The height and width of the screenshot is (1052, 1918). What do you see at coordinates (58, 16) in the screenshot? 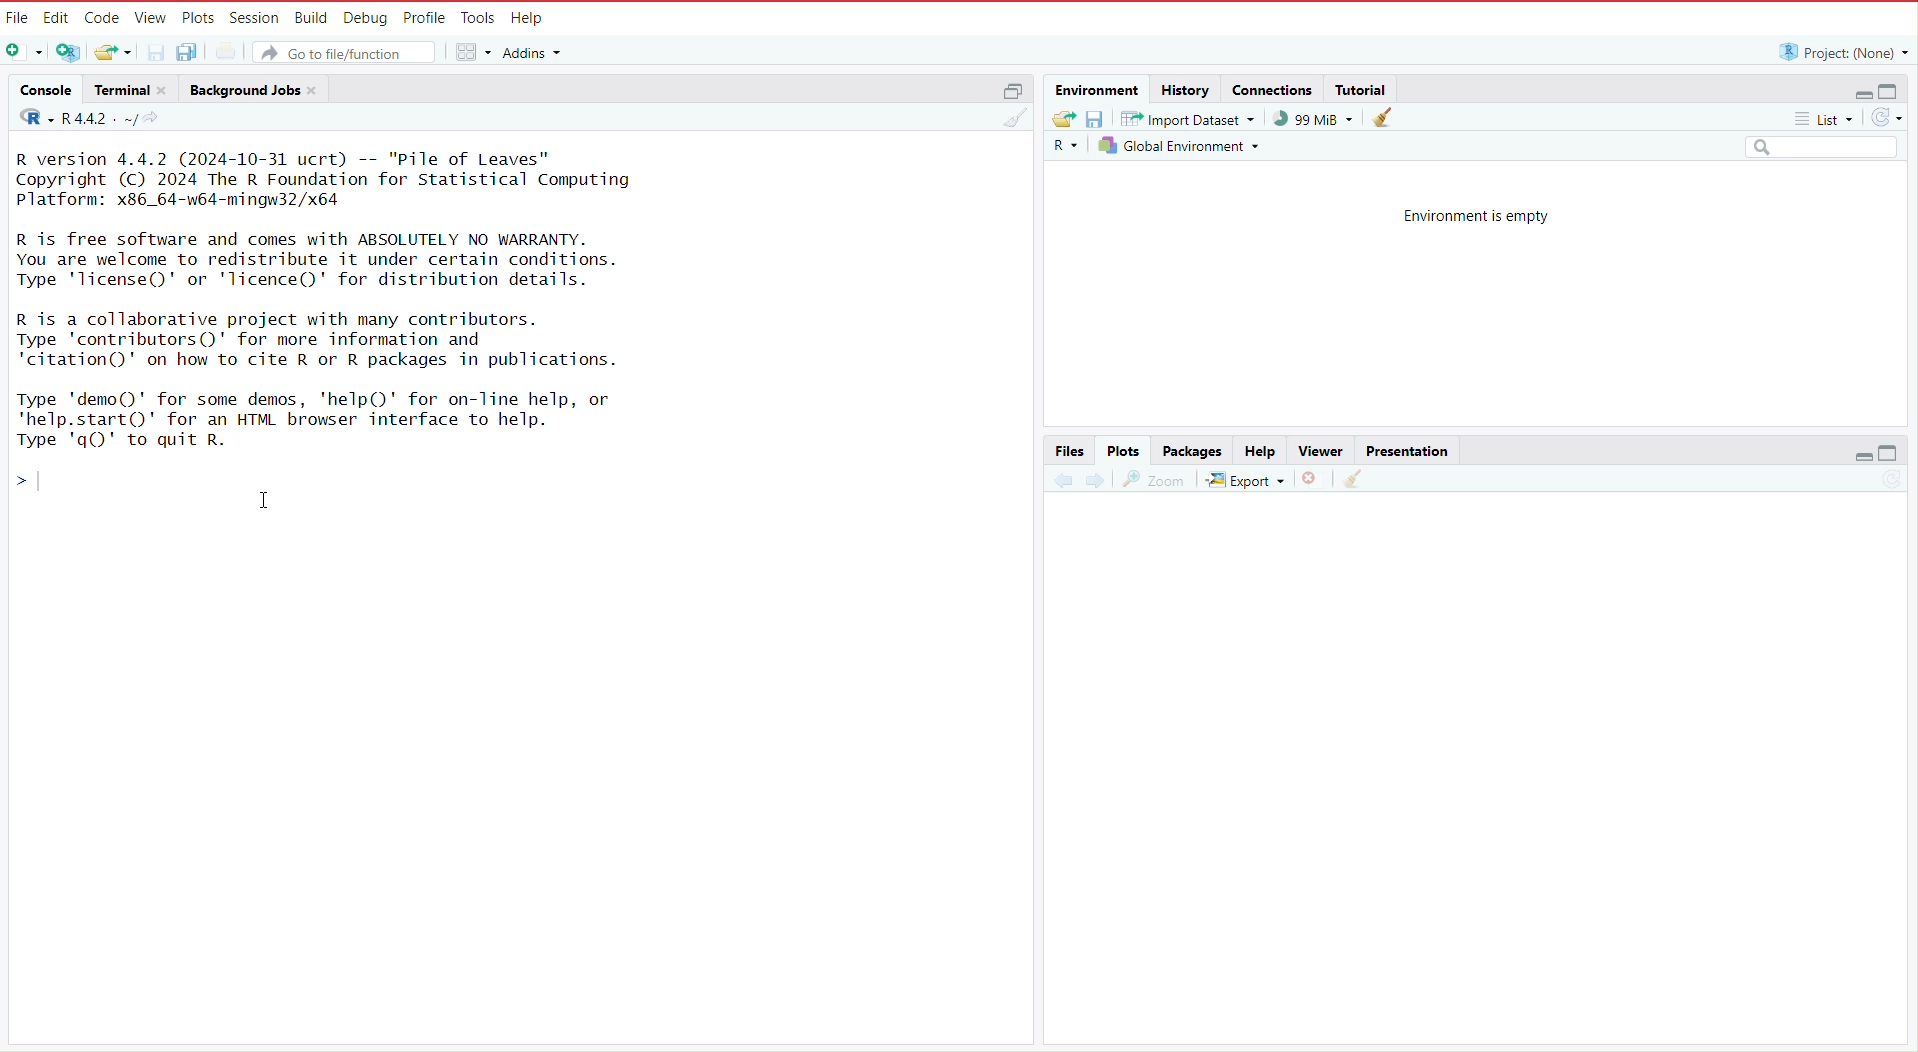
I see `edit` at bounding box center [58, 16].